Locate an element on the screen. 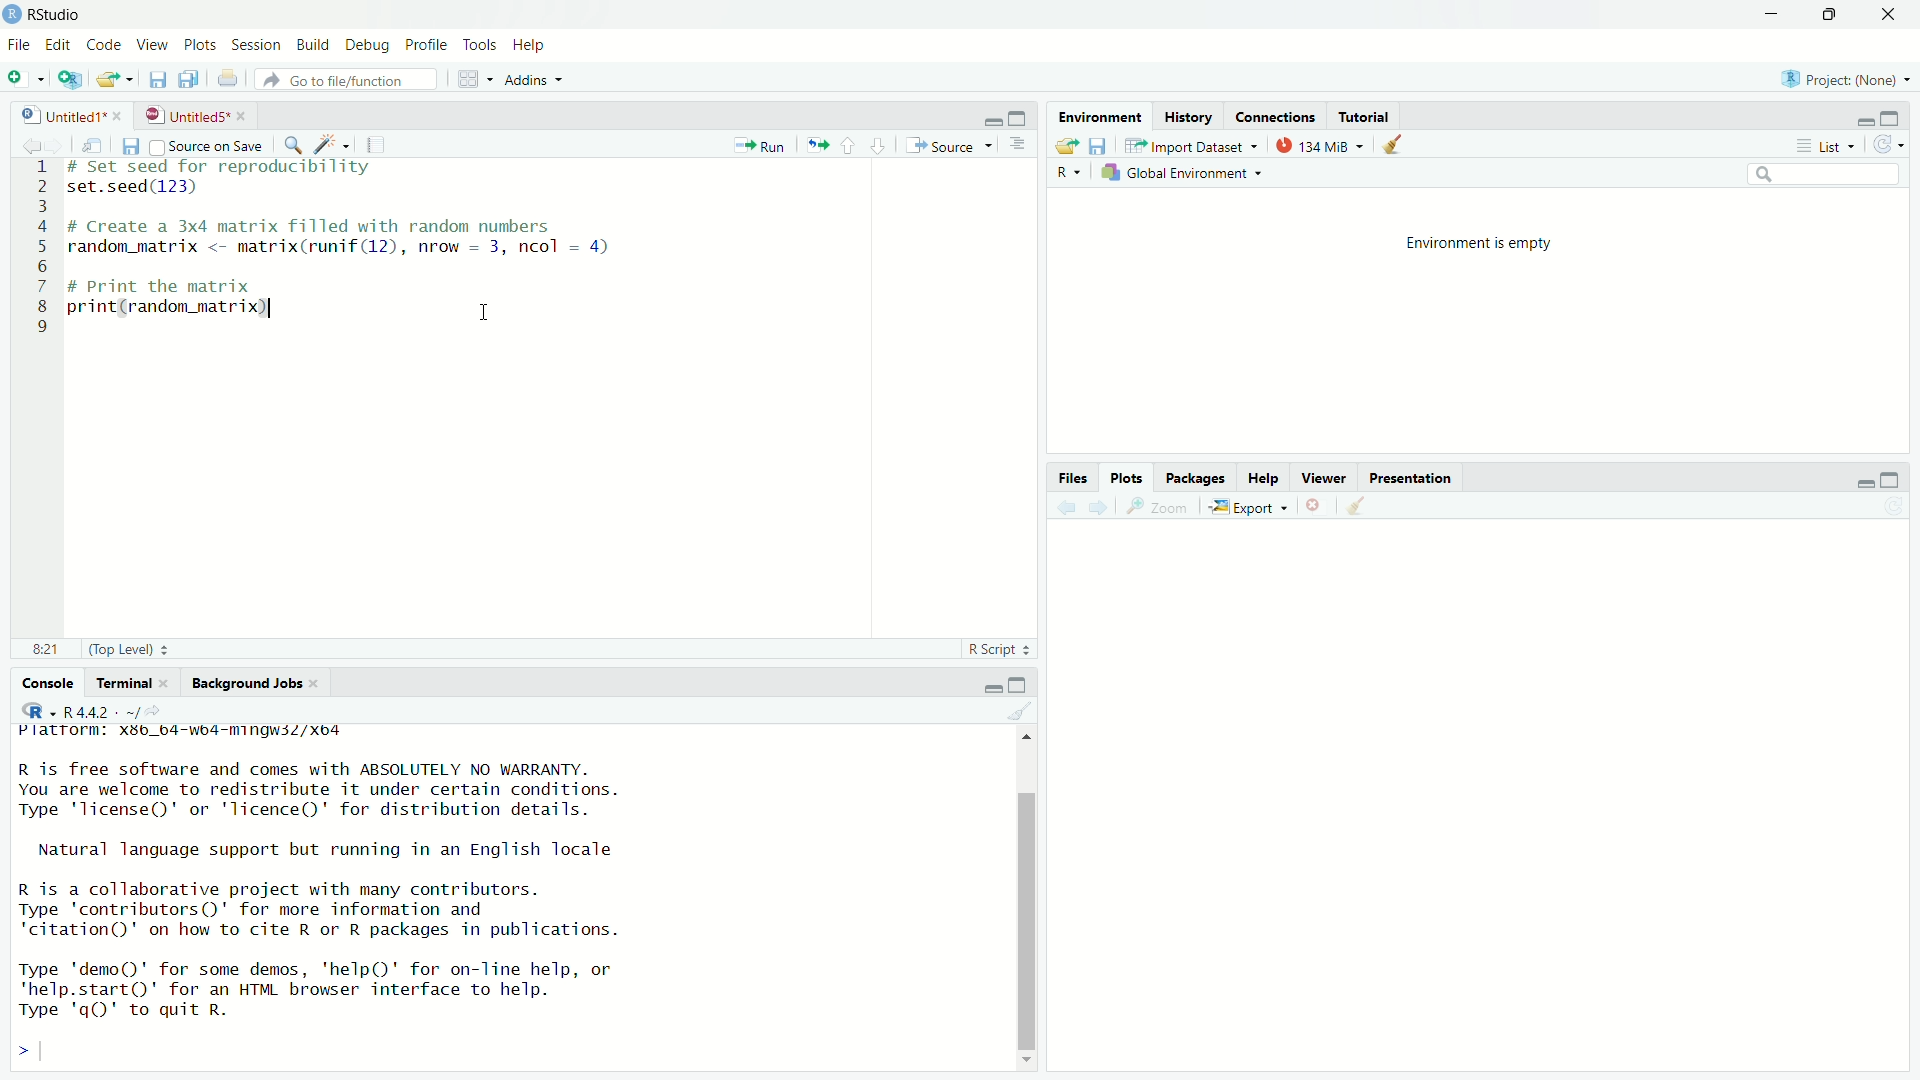 This screenshot has height=1080, width=1920. File is located at coordinates (20, 44).